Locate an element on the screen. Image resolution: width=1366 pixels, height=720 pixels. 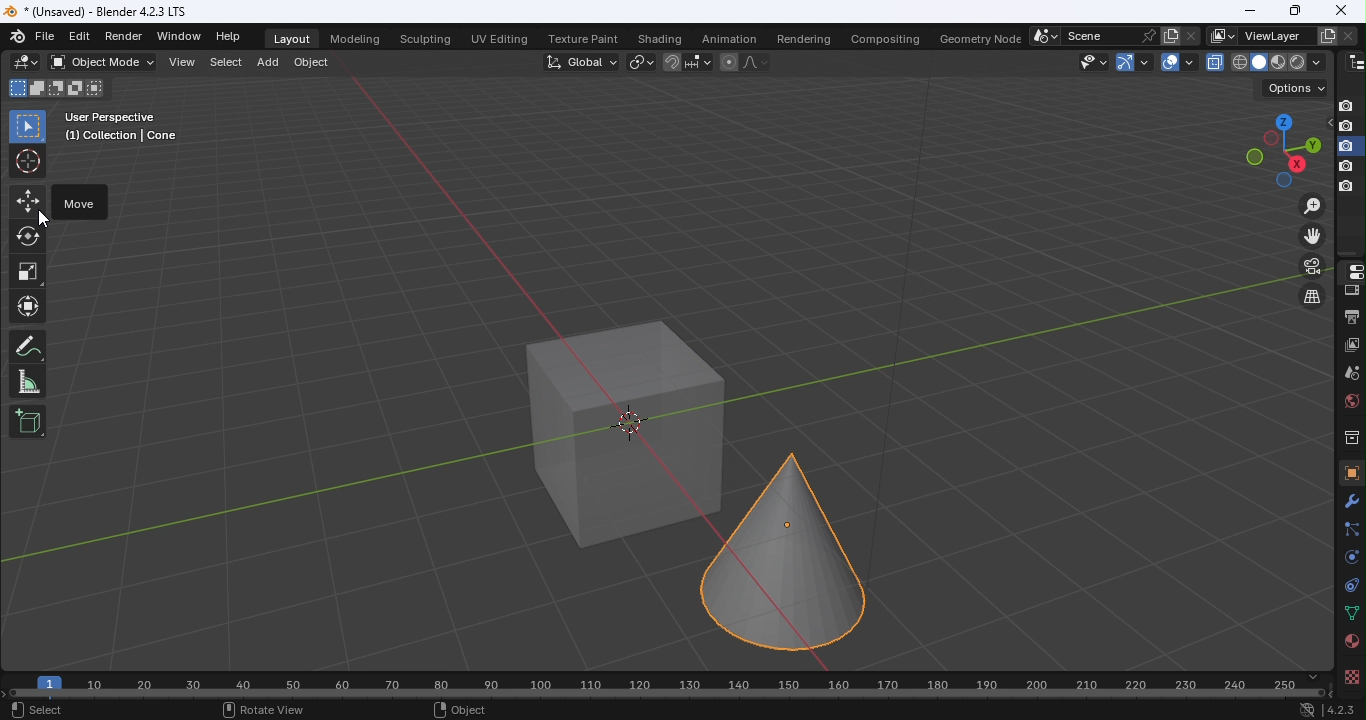
Delete scene is located at coordinates (1190, 35).